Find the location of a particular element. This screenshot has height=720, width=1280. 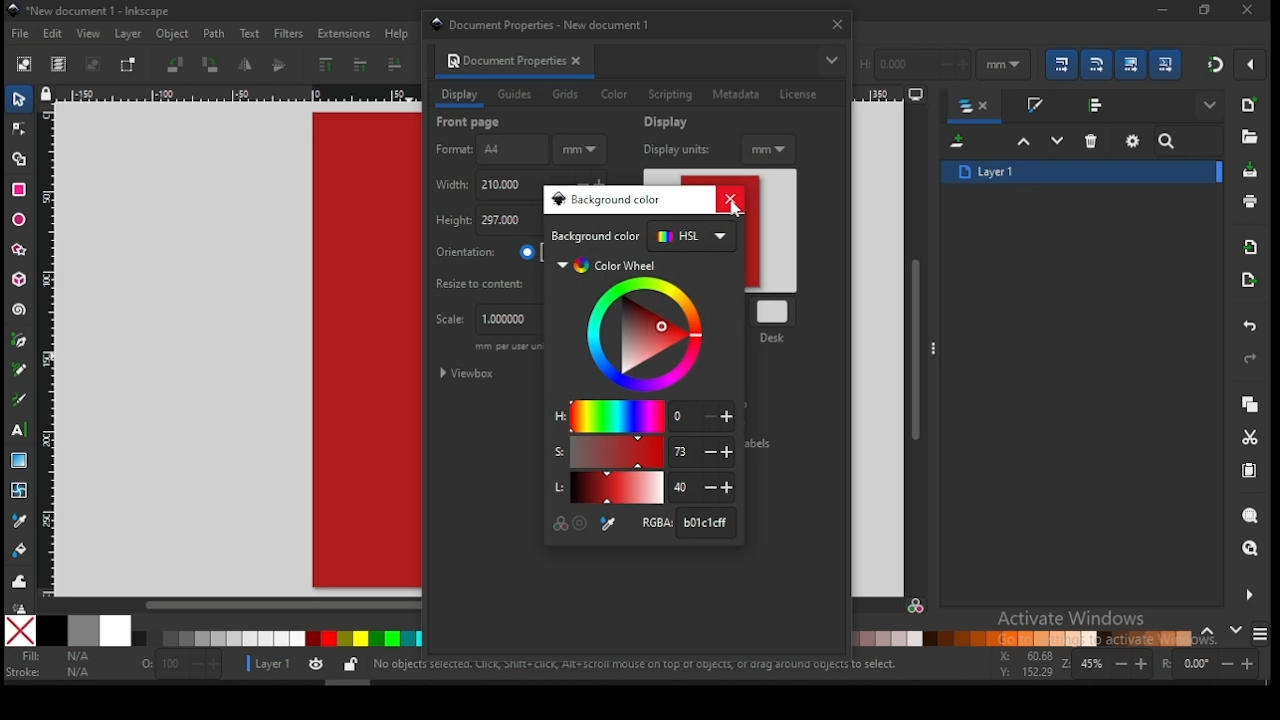

scripting is located at coordinates (669, 95).